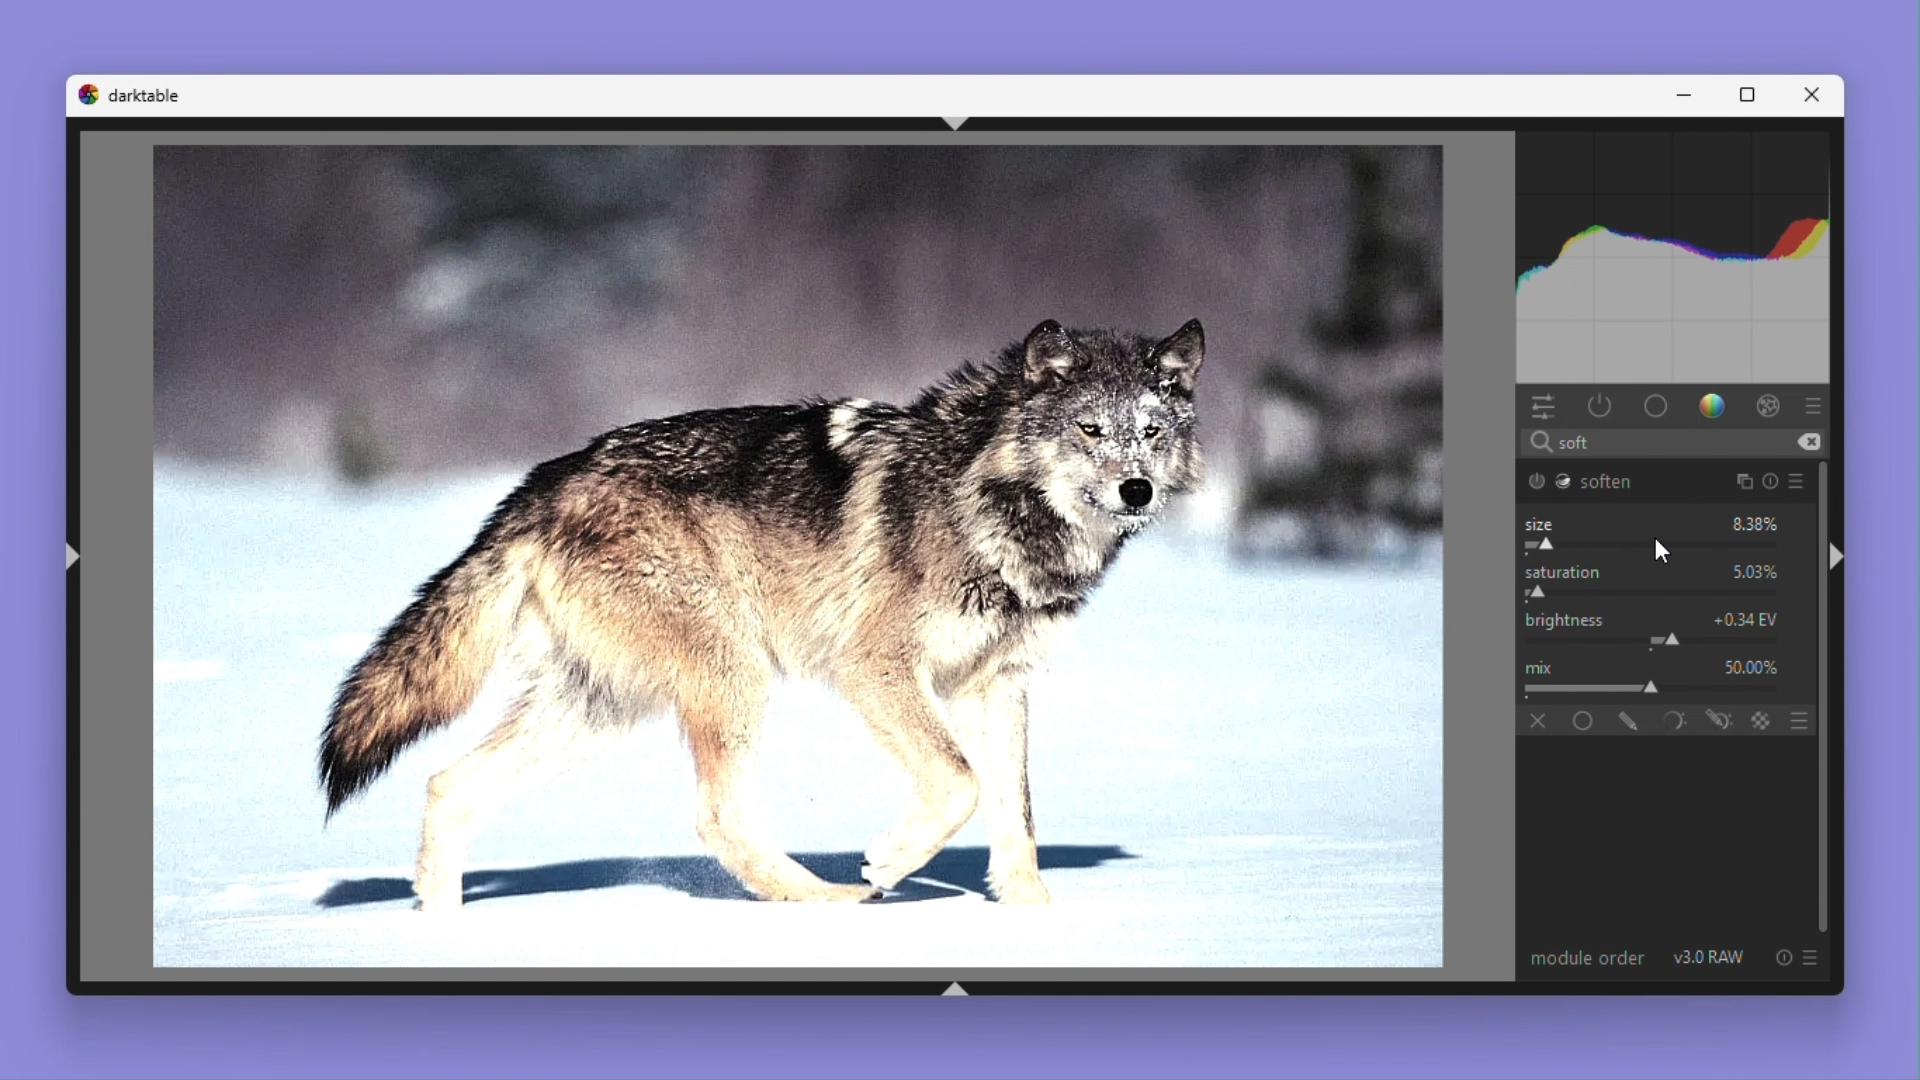  Describe the element at coordinates (1658, 639) in the screenshot. I see `slider` at that location.